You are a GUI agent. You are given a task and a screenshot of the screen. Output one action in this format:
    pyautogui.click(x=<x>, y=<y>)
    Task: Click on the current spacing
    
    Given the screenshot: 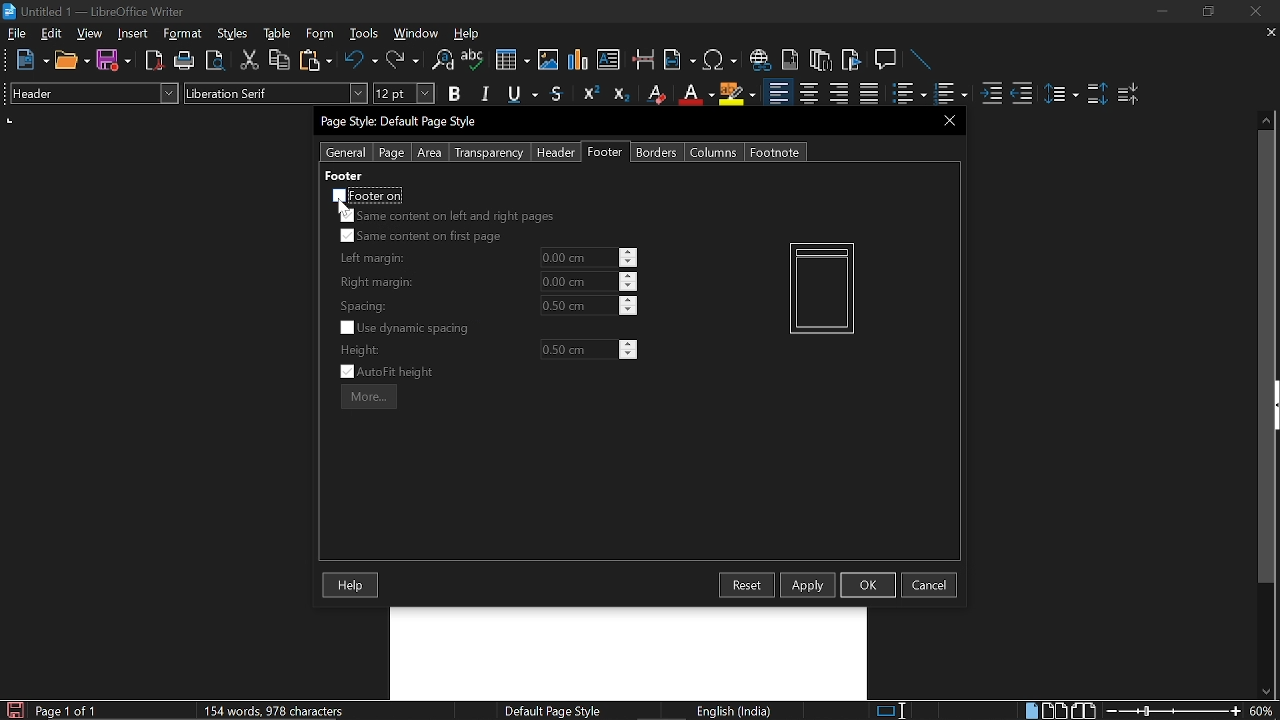 What is the action you would take?
    pyautogui.click(x=578, y=305)
    